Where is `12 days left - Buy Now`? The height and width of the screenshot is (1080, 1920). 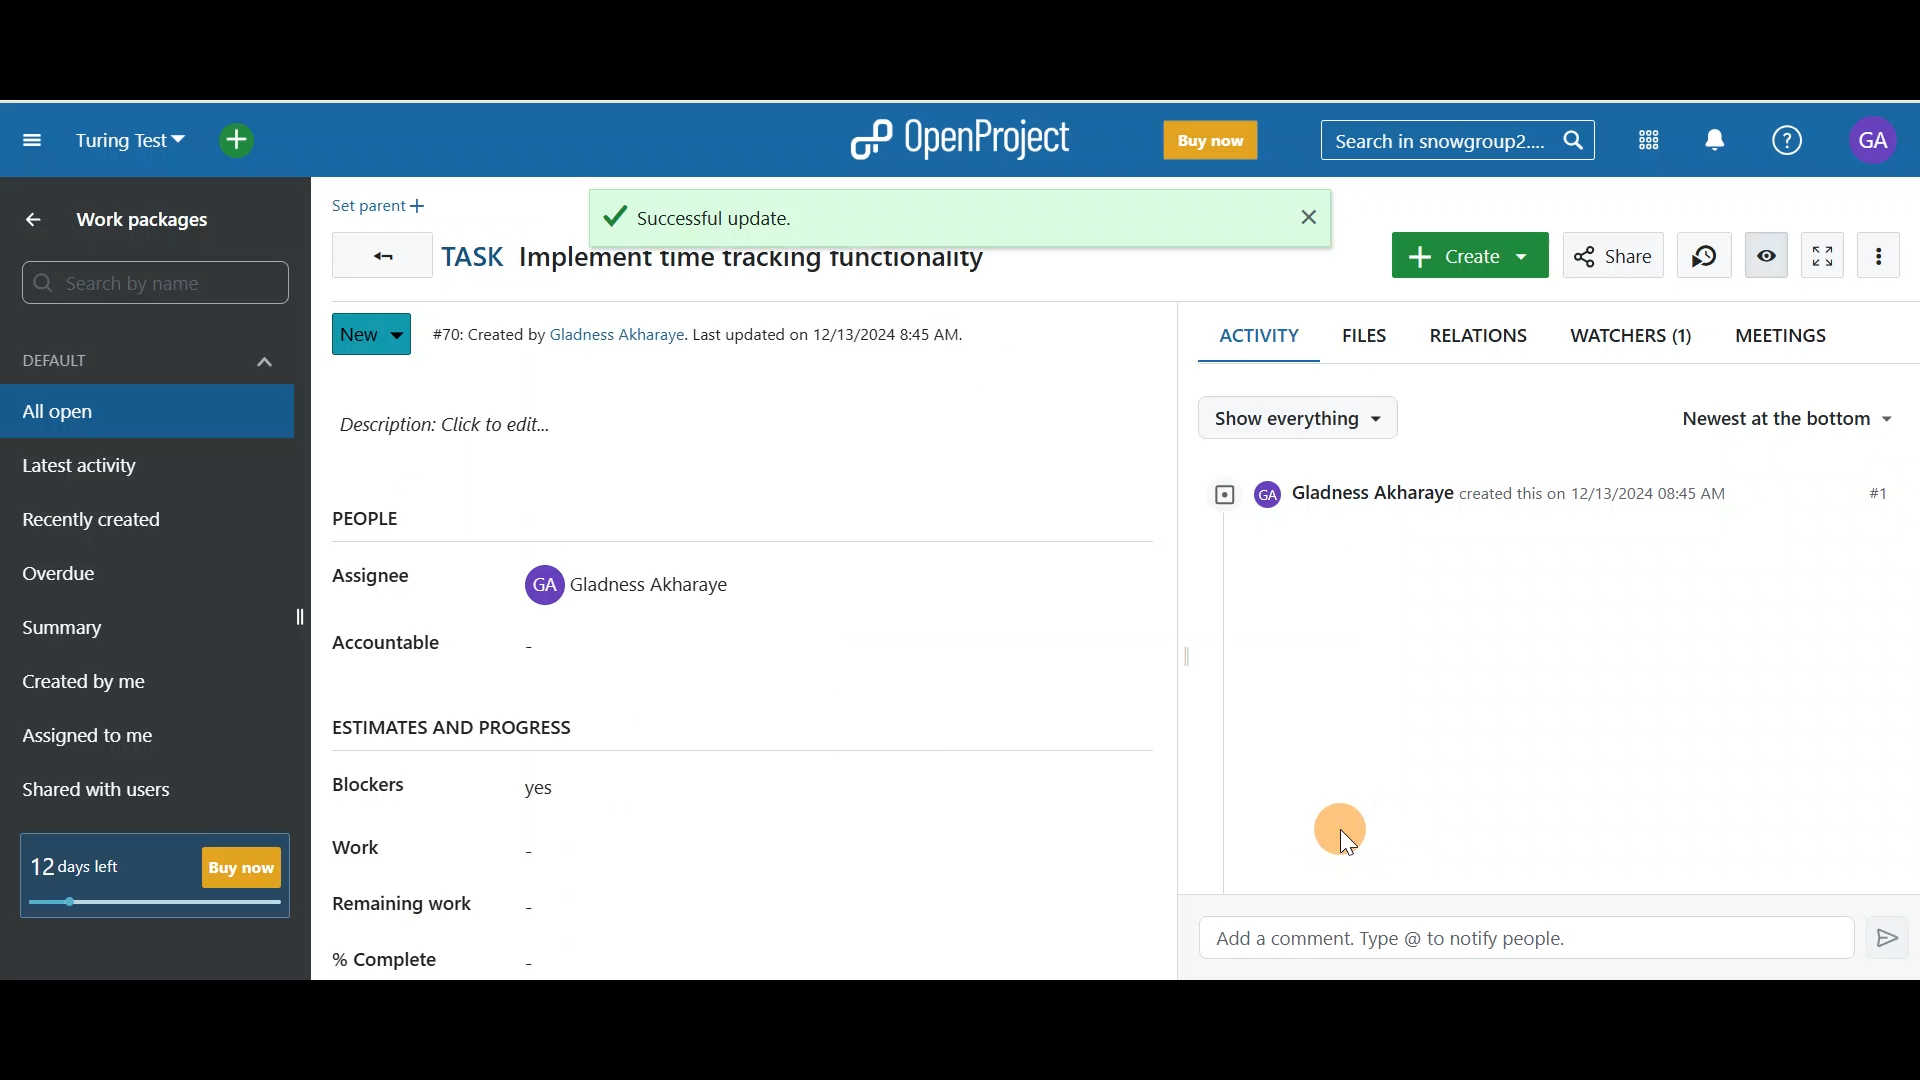
12 days left - Buy Now is located at coordinates (162, 870).